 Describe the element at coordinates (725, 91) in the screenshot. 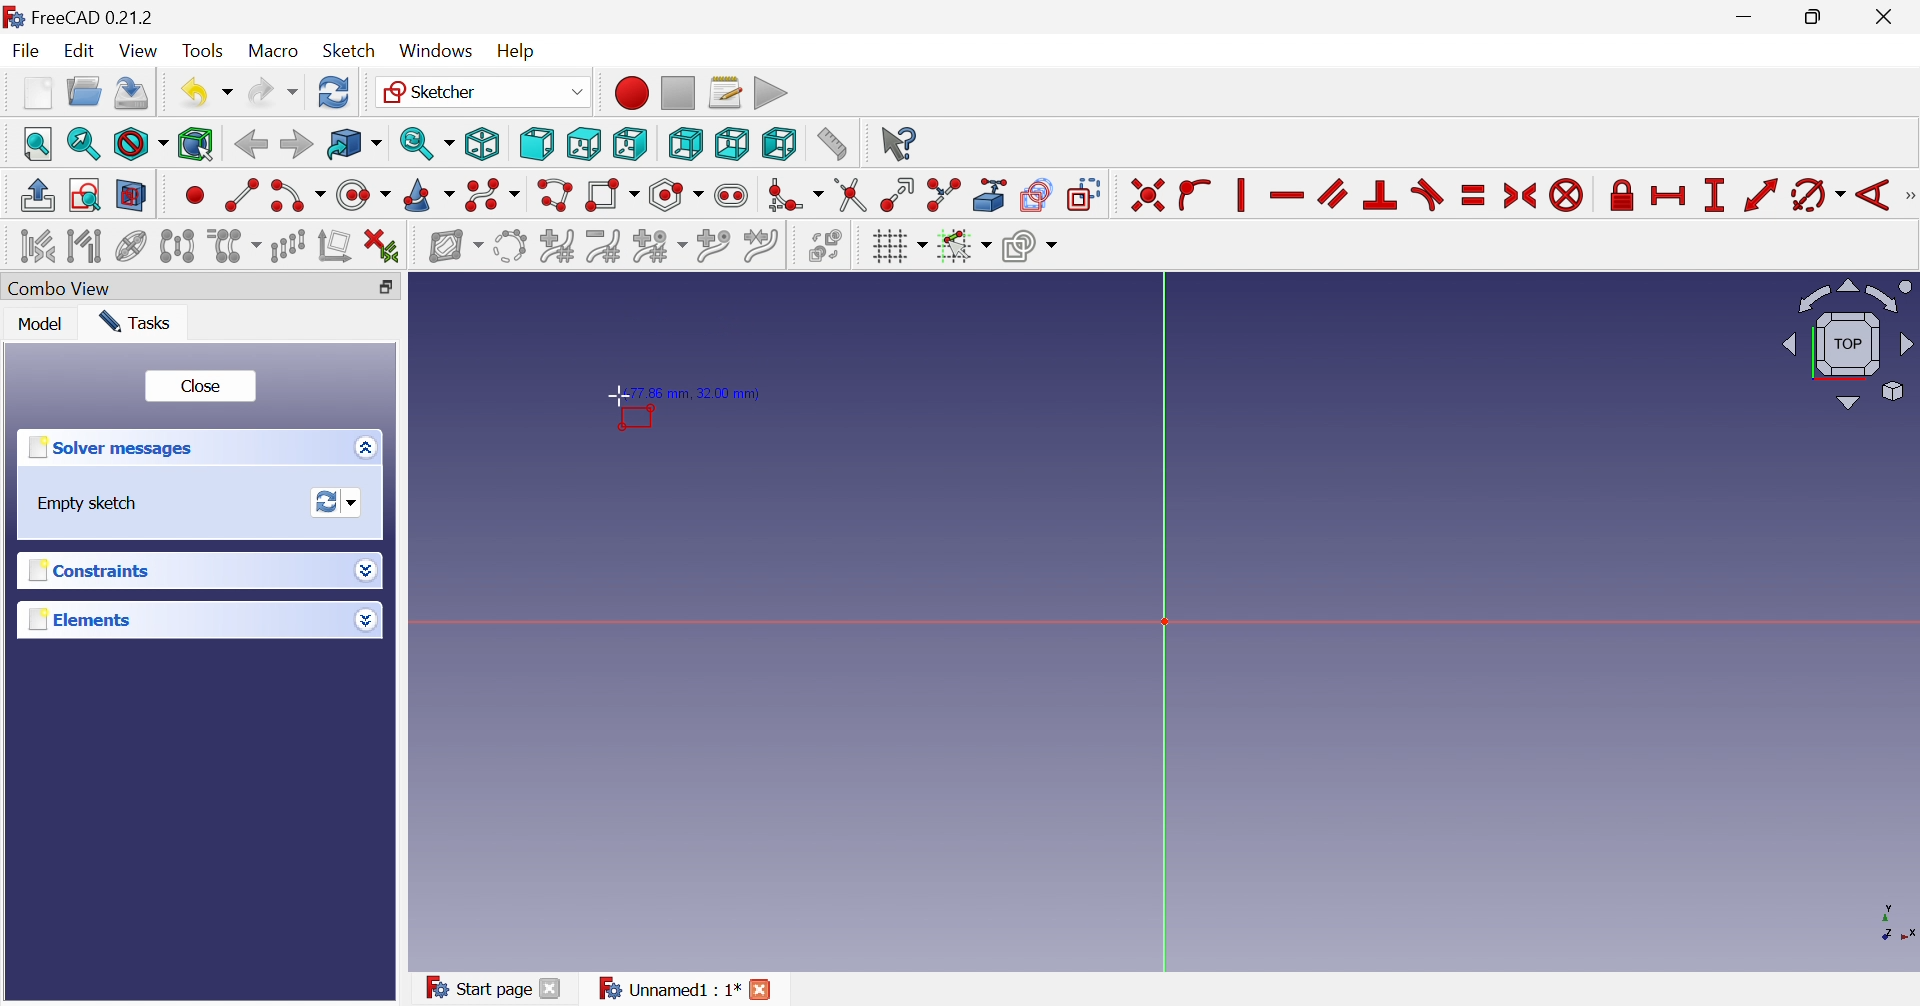

I see `Macros...` at that location.